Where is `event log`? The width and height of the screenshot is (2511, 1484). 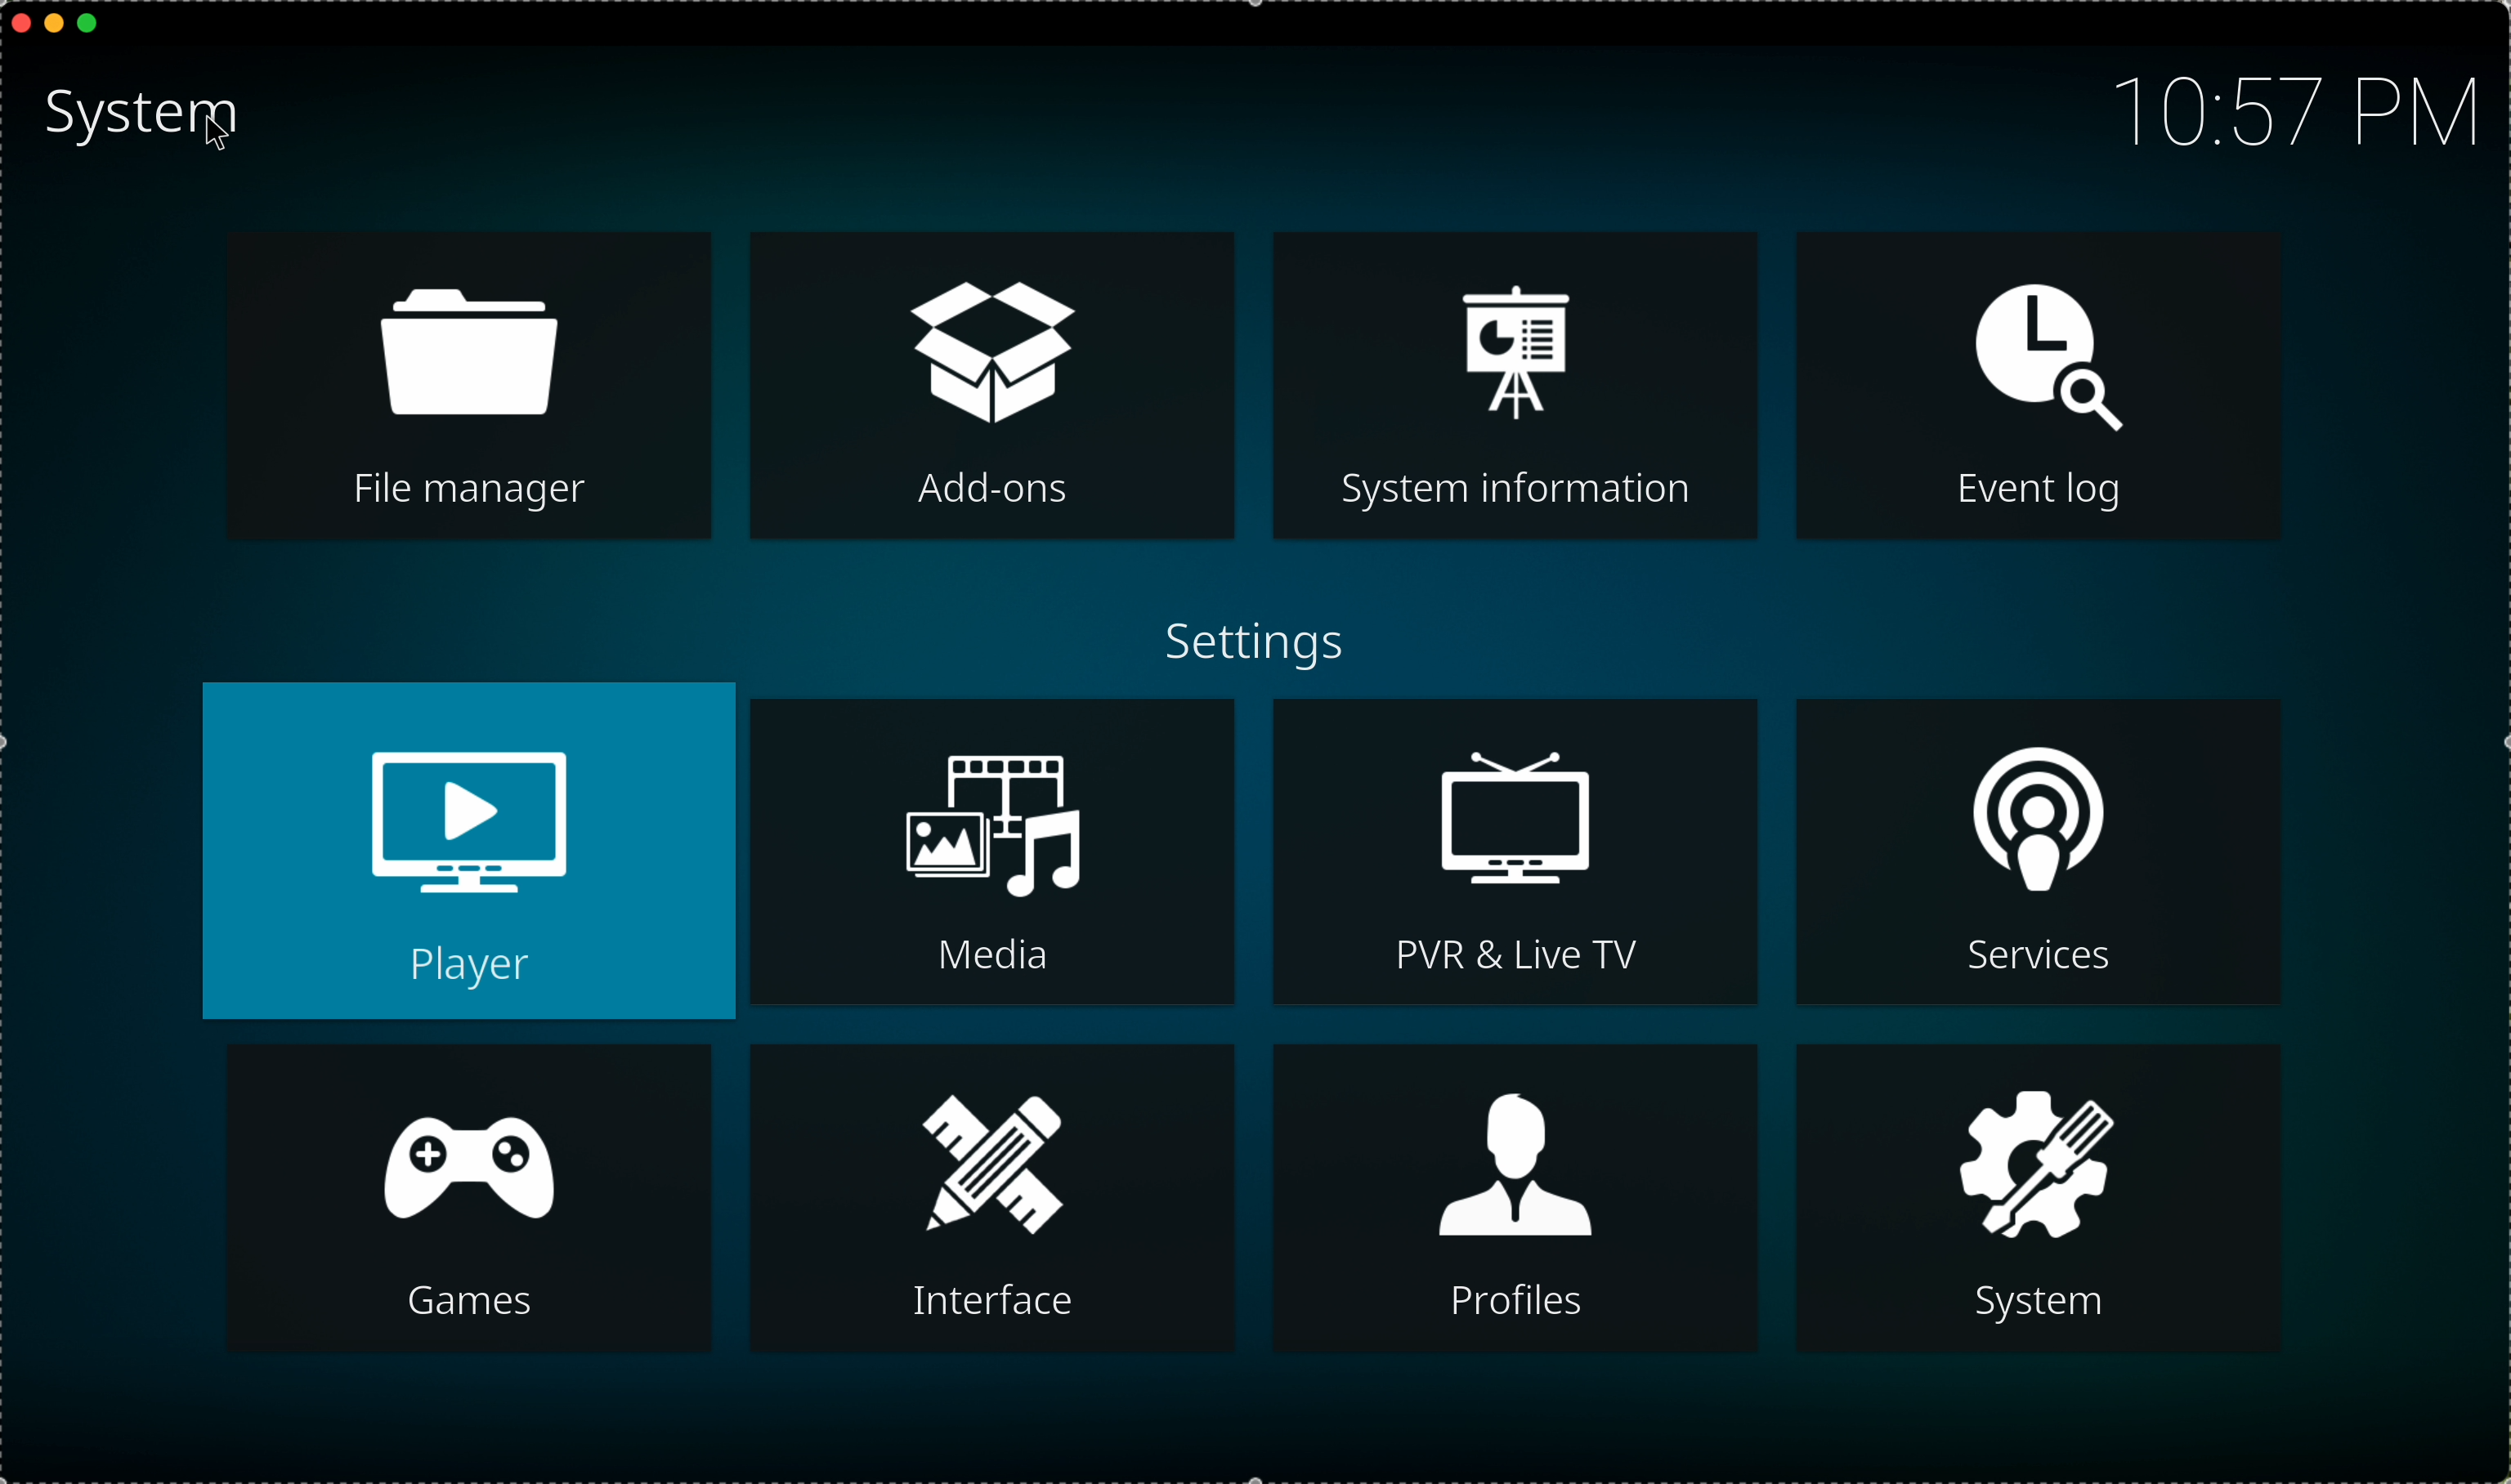 event log is located at coordinates (2040, 390).